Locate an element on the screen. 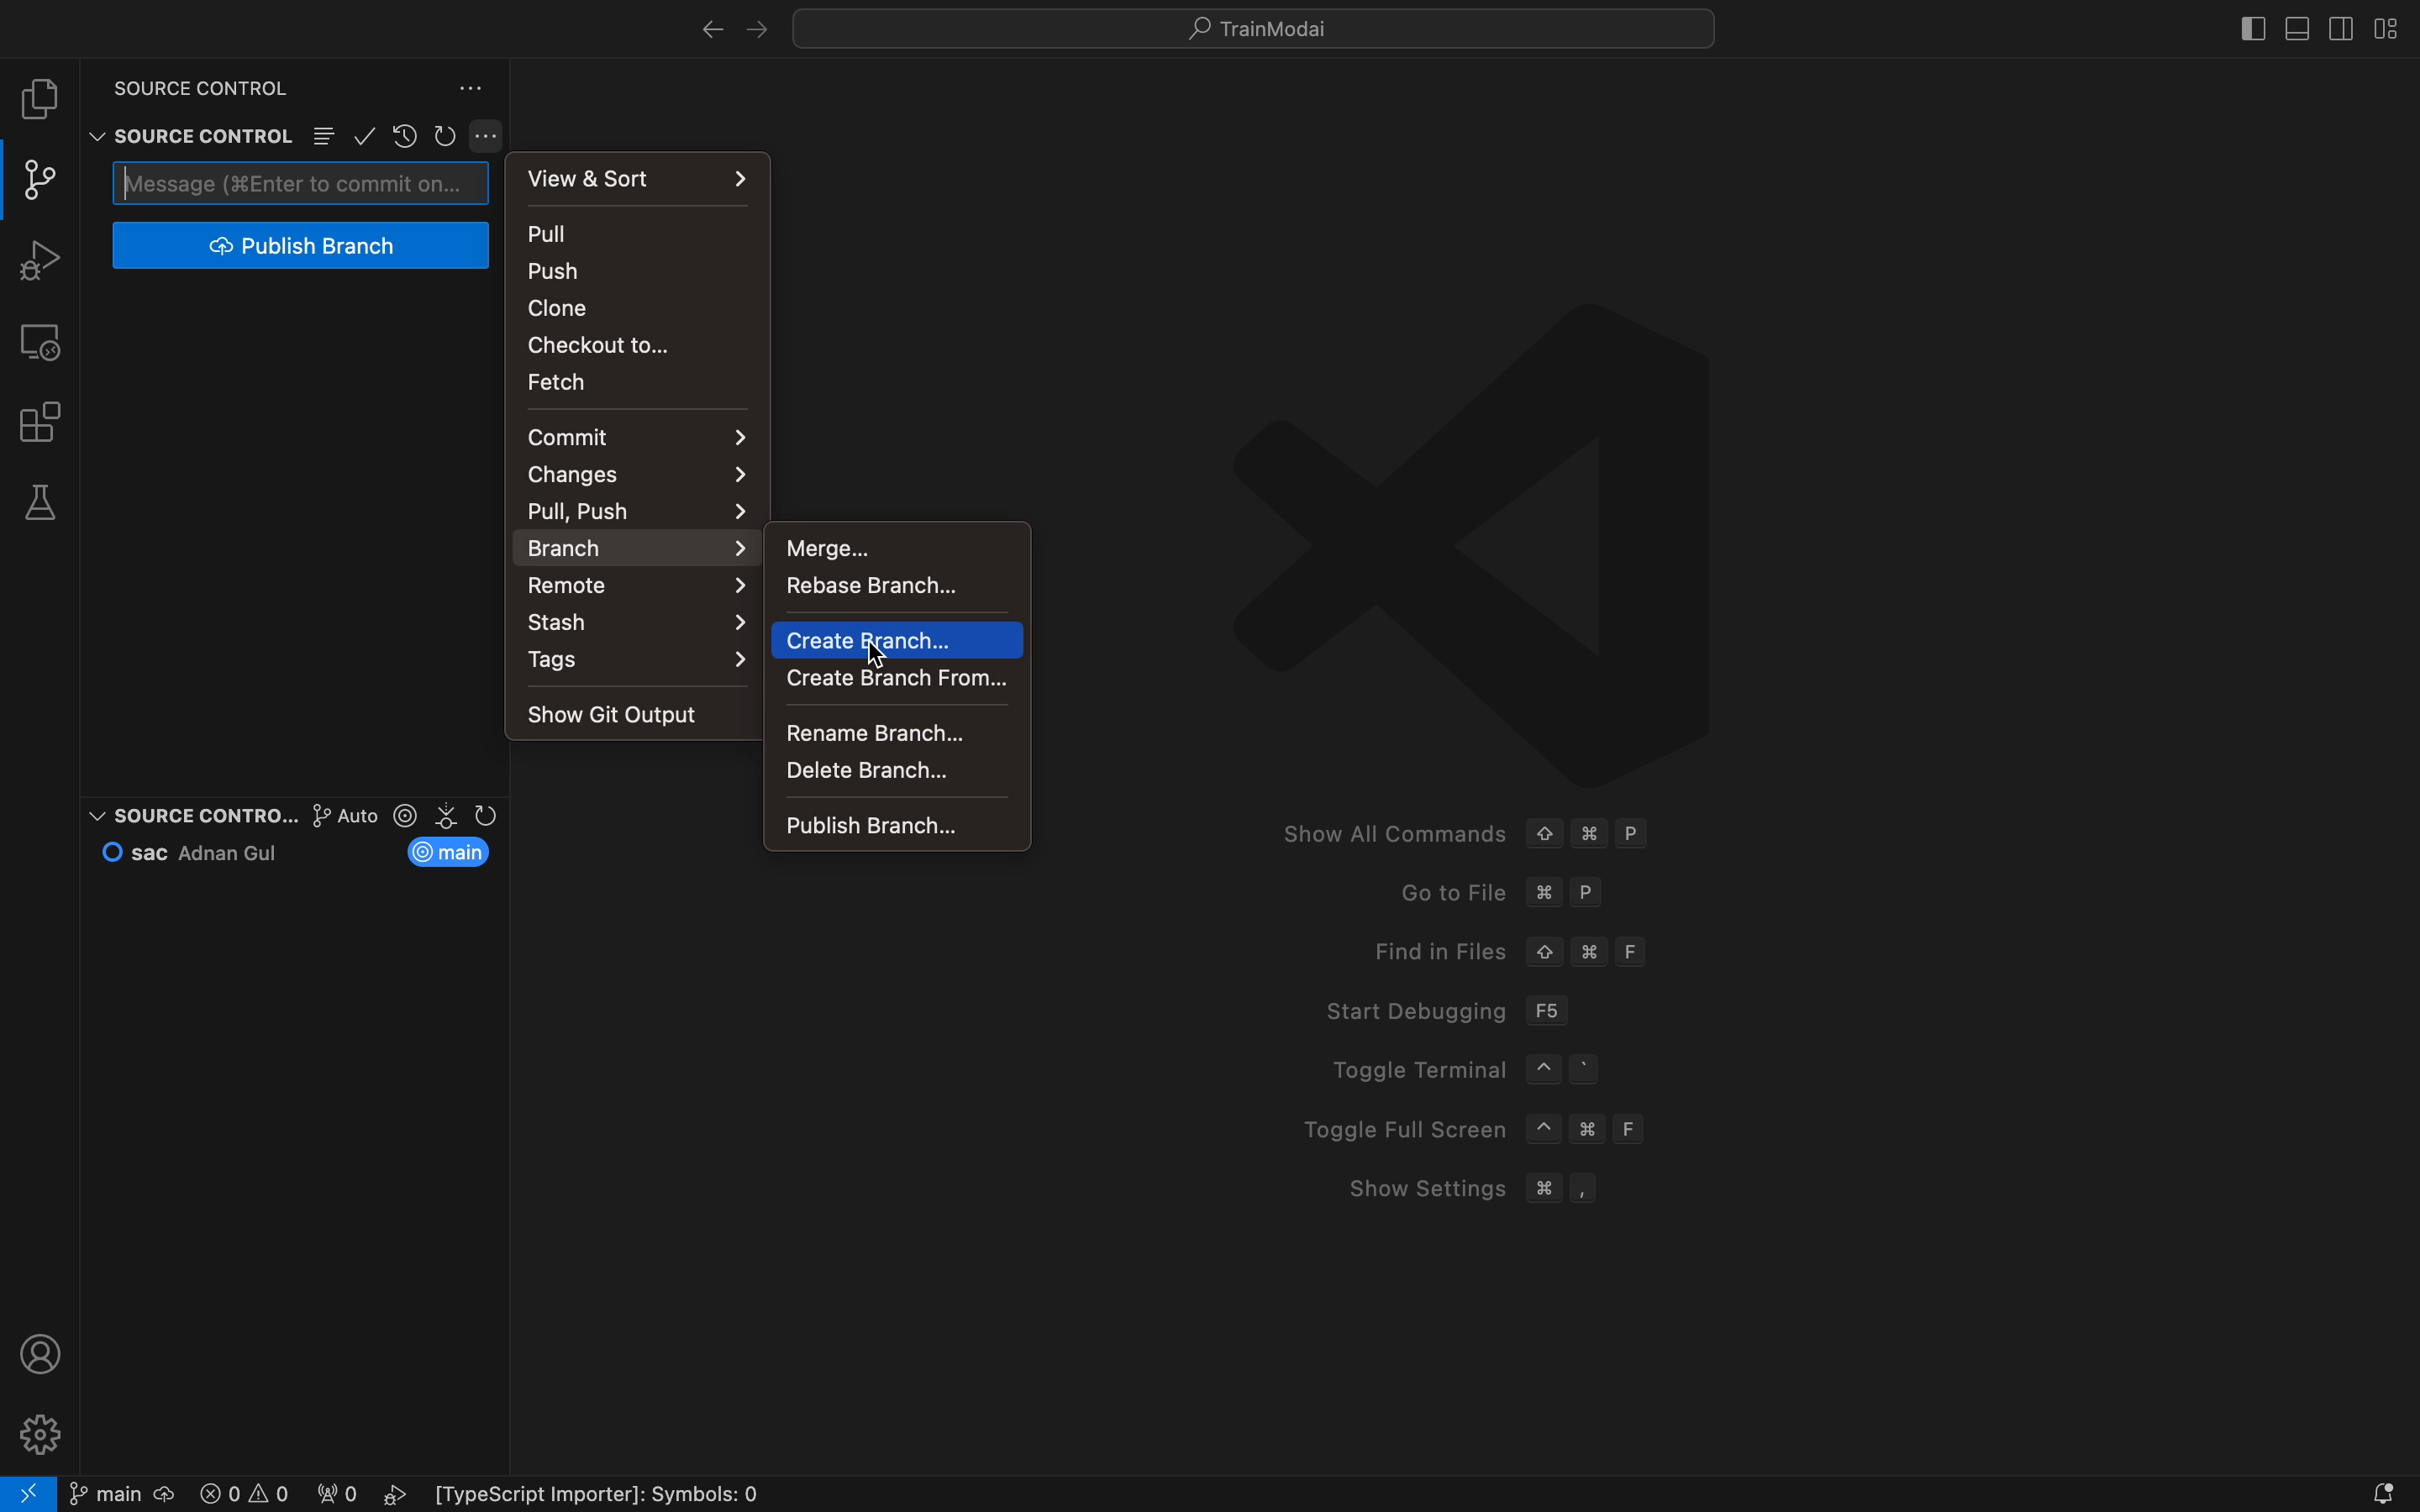 This screenshot has height=1512, width=2420. welcome screen is located at coordinates (1685, 771).